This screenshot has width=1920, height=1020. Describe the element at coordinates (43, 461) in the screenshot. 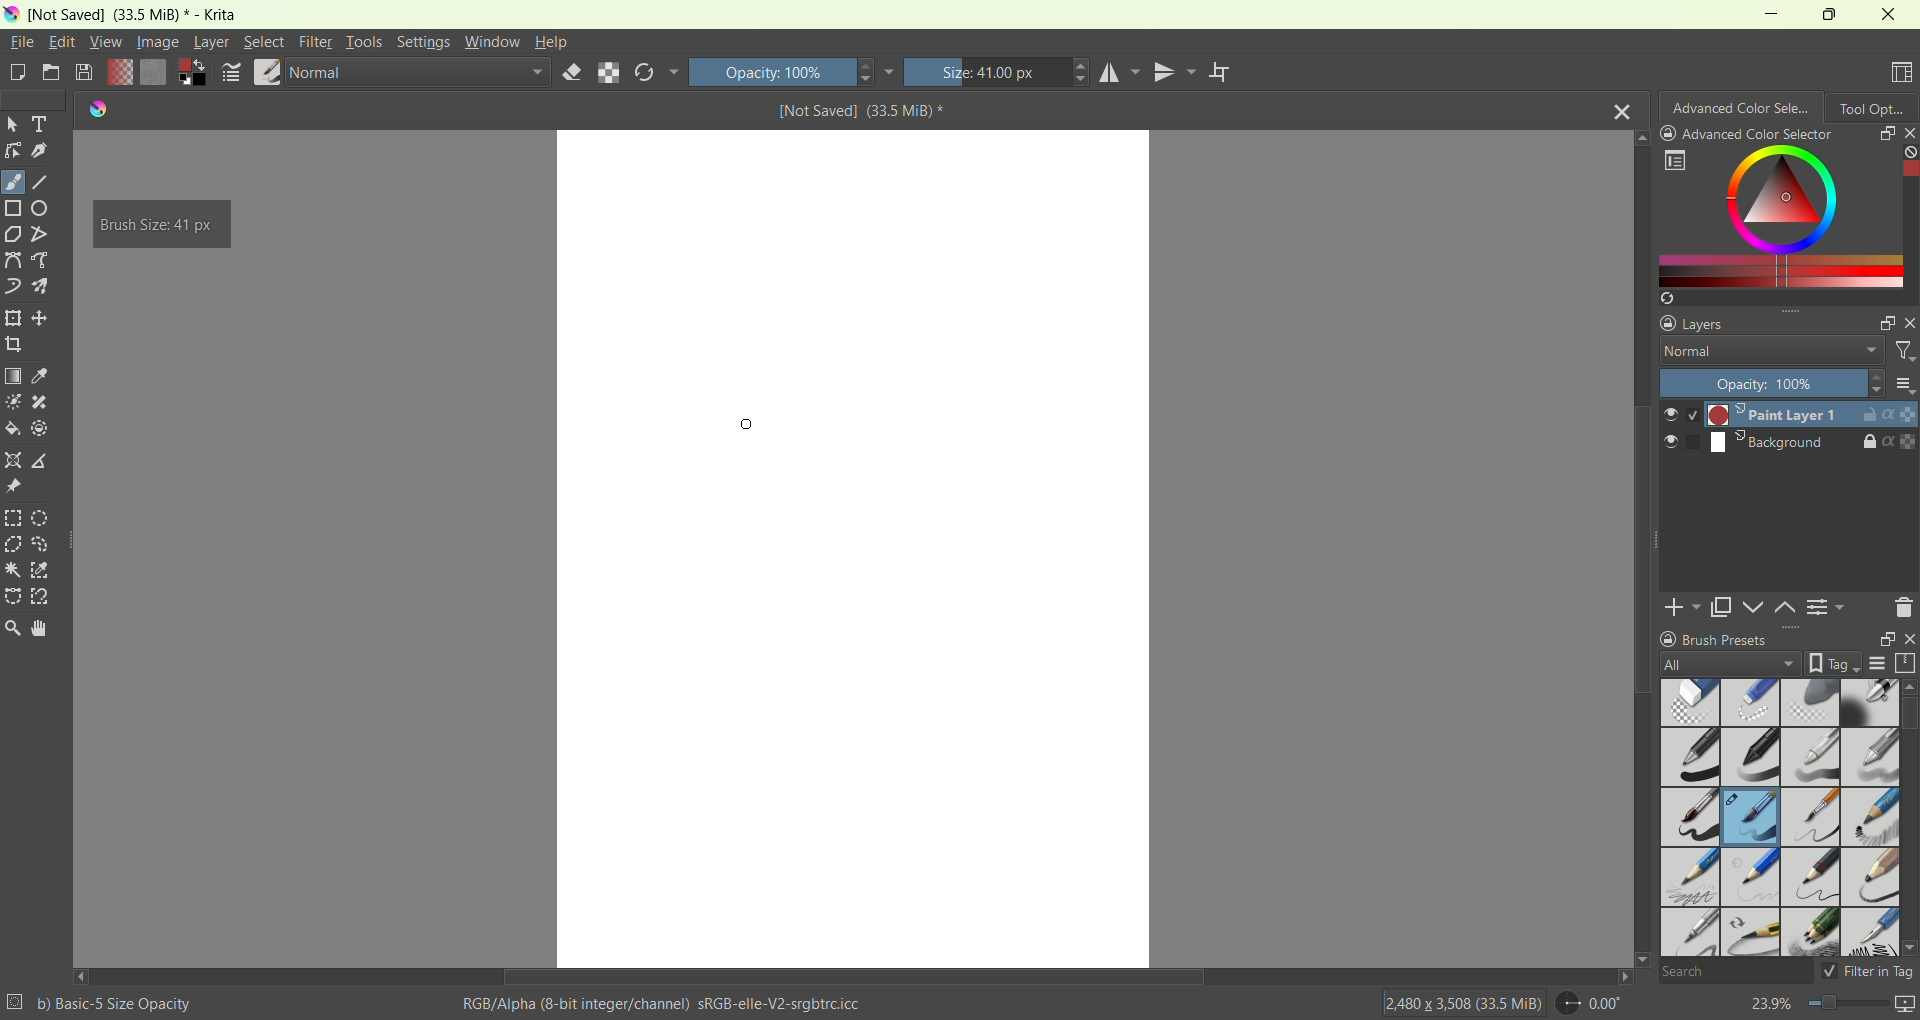

I see `measure distance between two points` at that location.